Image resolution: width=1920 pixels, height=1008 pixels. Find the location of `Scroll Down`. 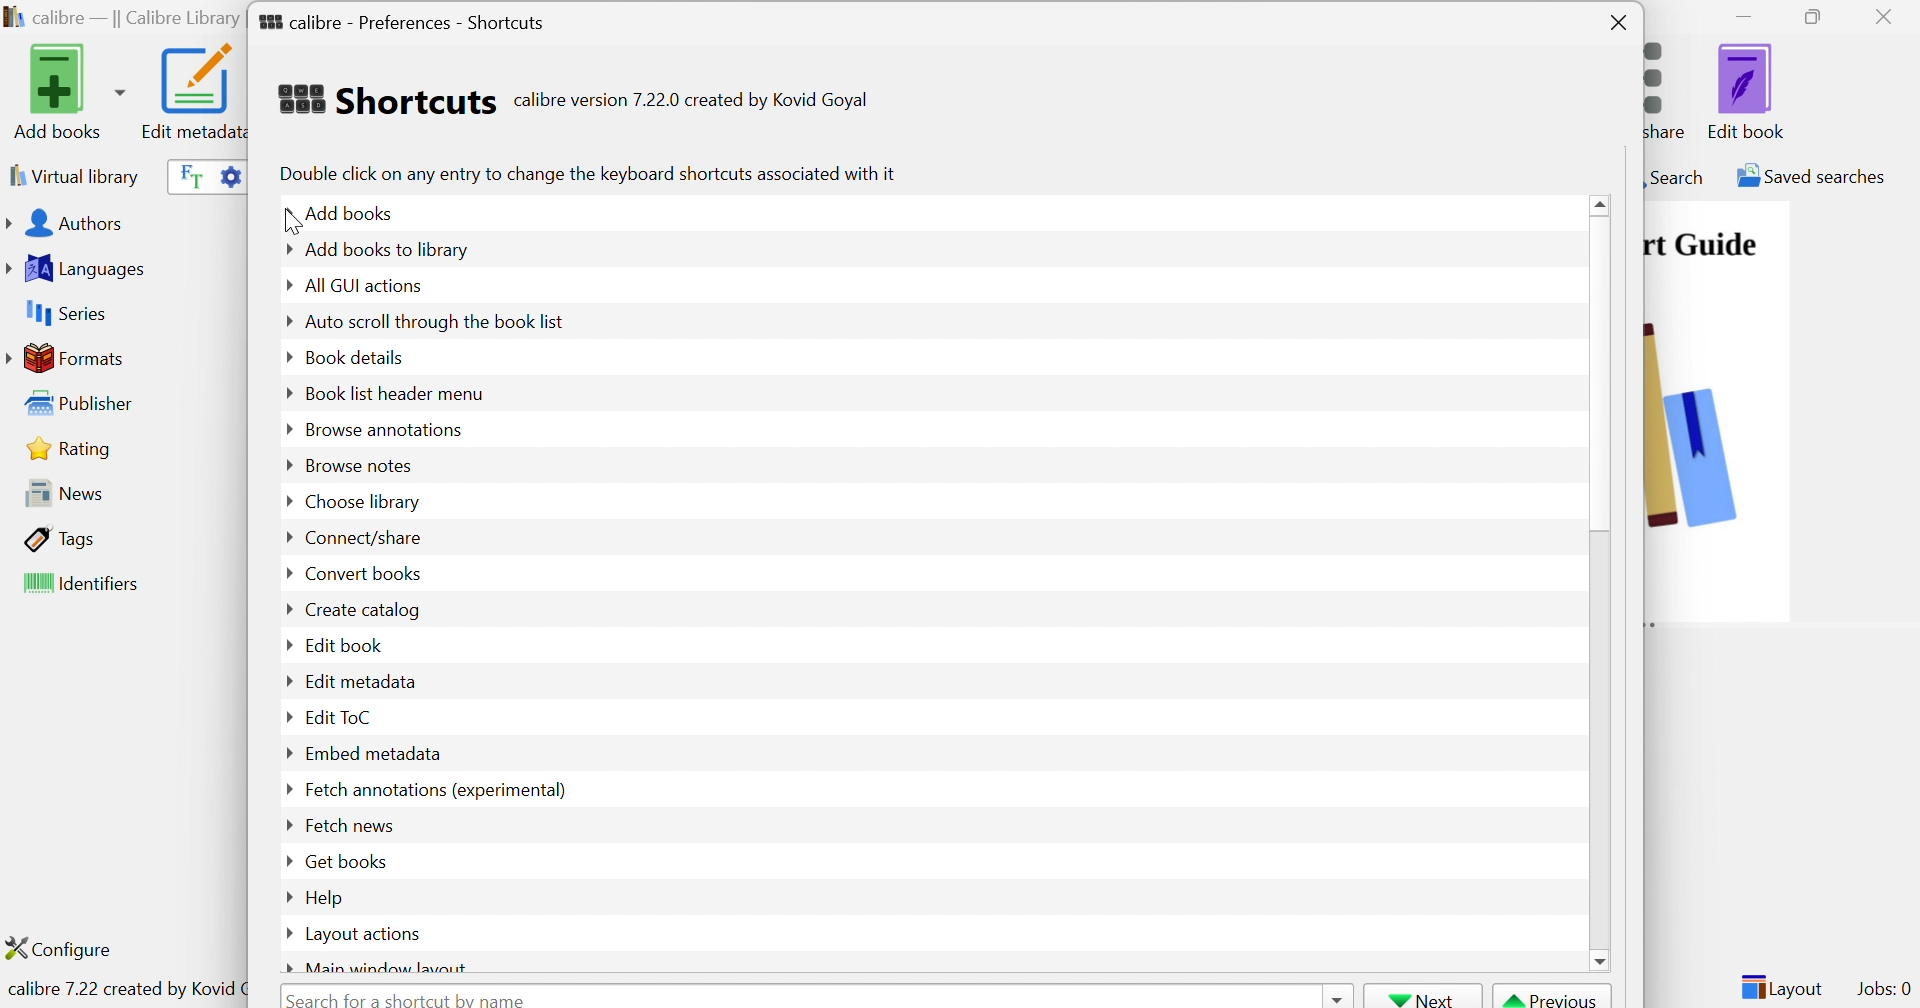

Scroll Down is located at coordinates (1601, 959).